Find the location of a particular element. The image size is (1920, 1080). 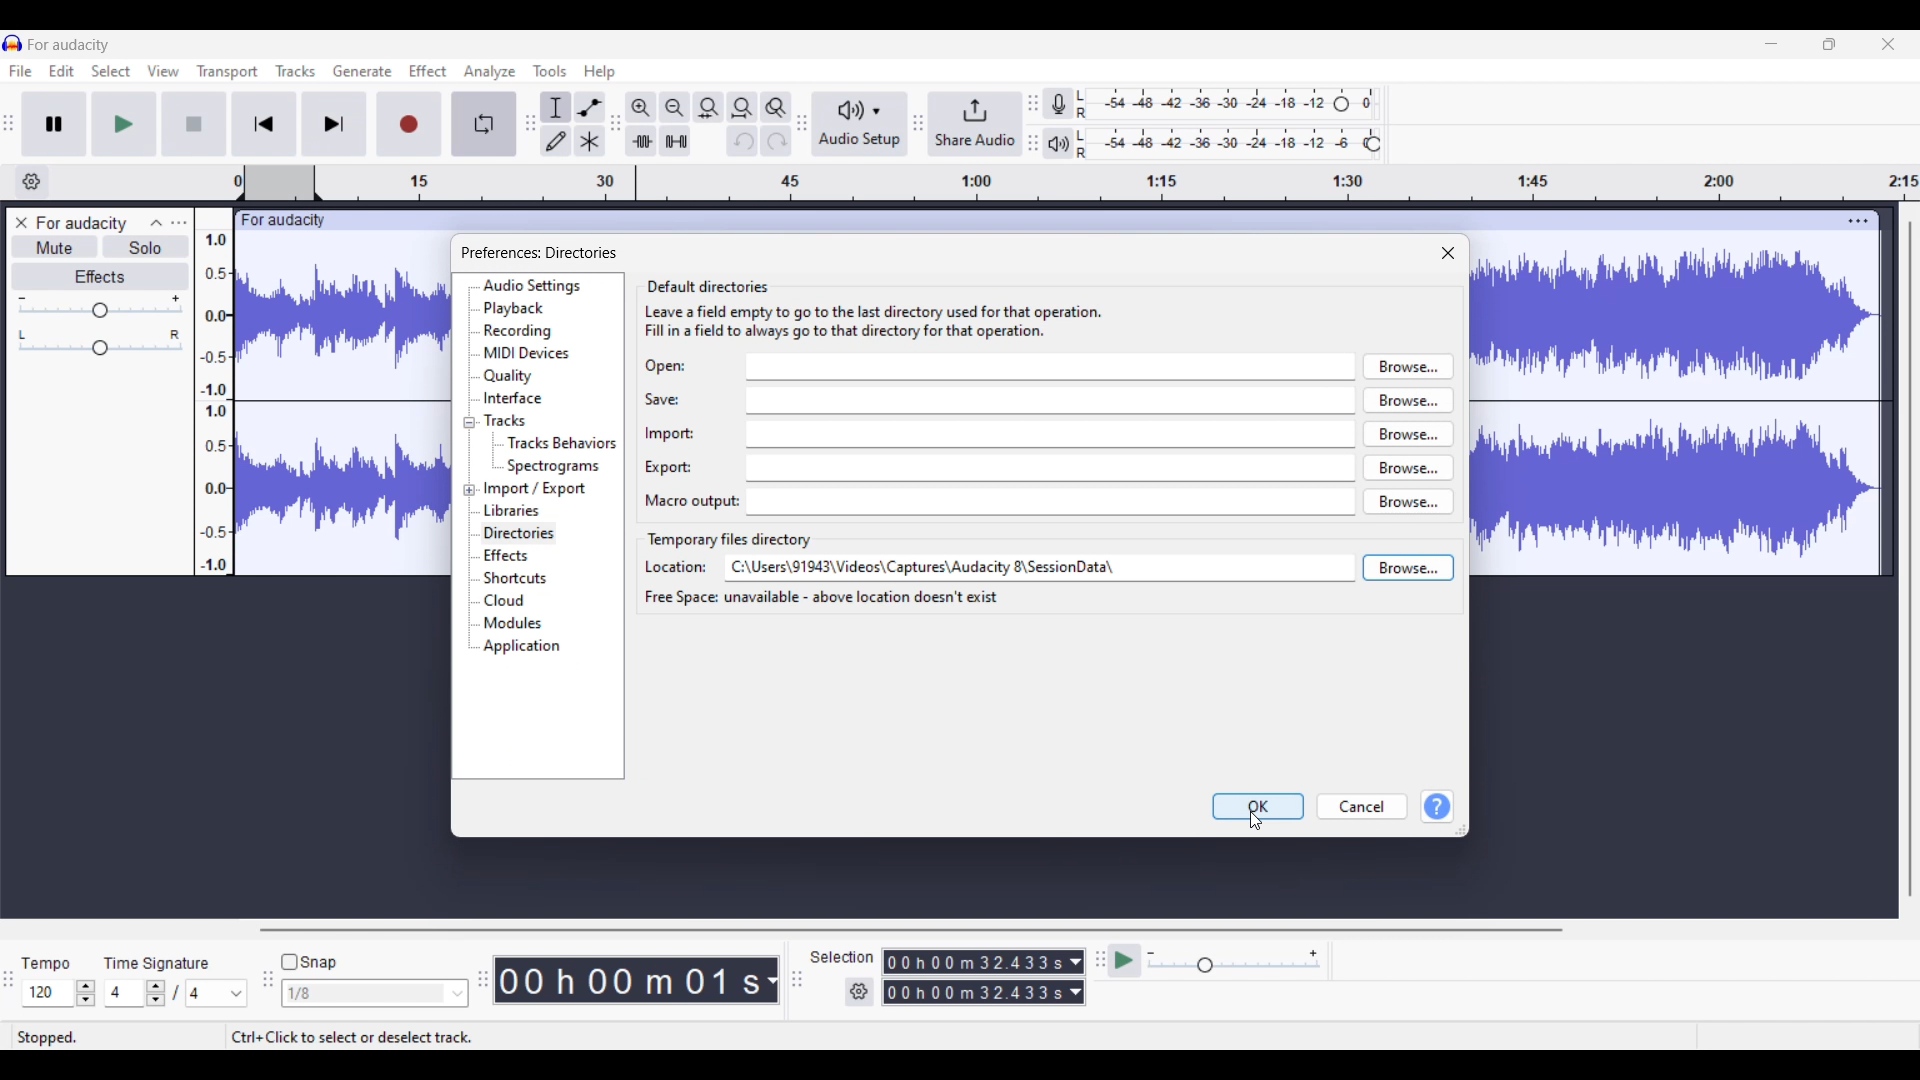

Selection duration is located at coordinates (975, 977).